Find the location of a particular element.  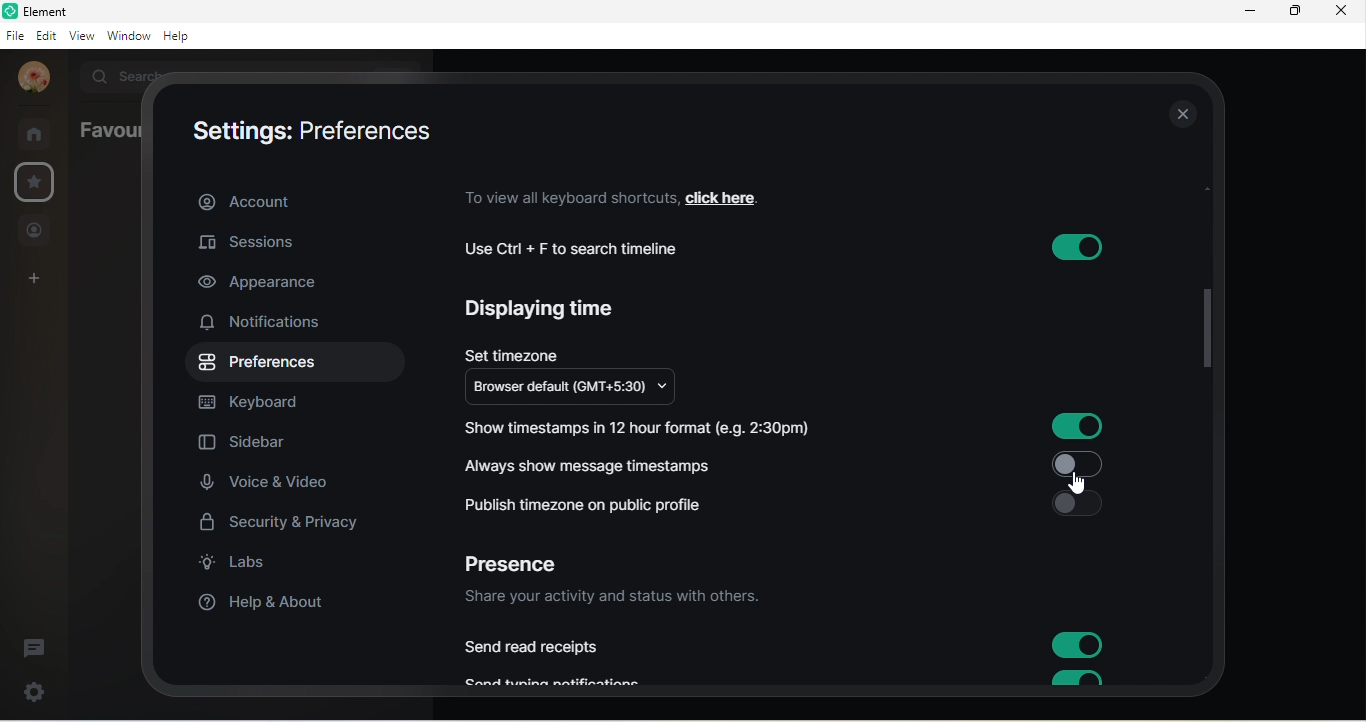

Send typing notifications is located at coordinates (564, 681).